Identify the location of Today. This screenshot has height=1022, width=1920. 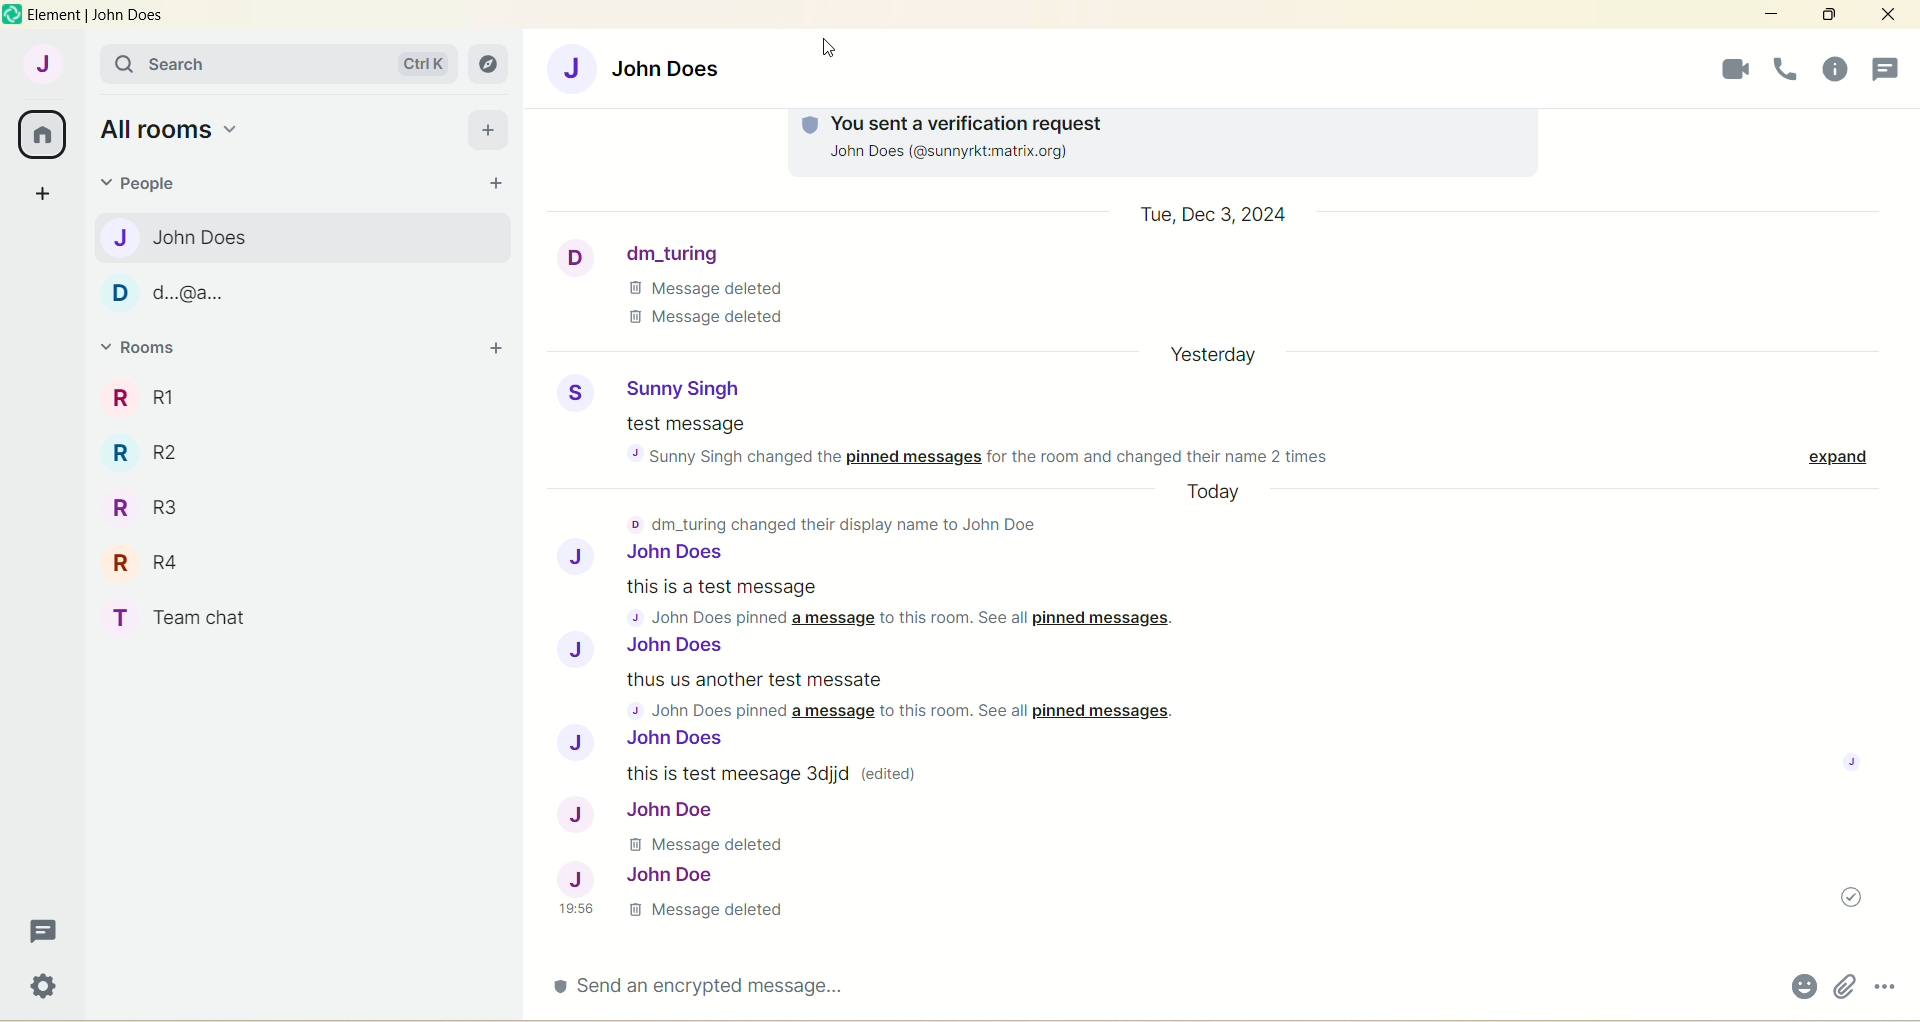
(1223, 494).